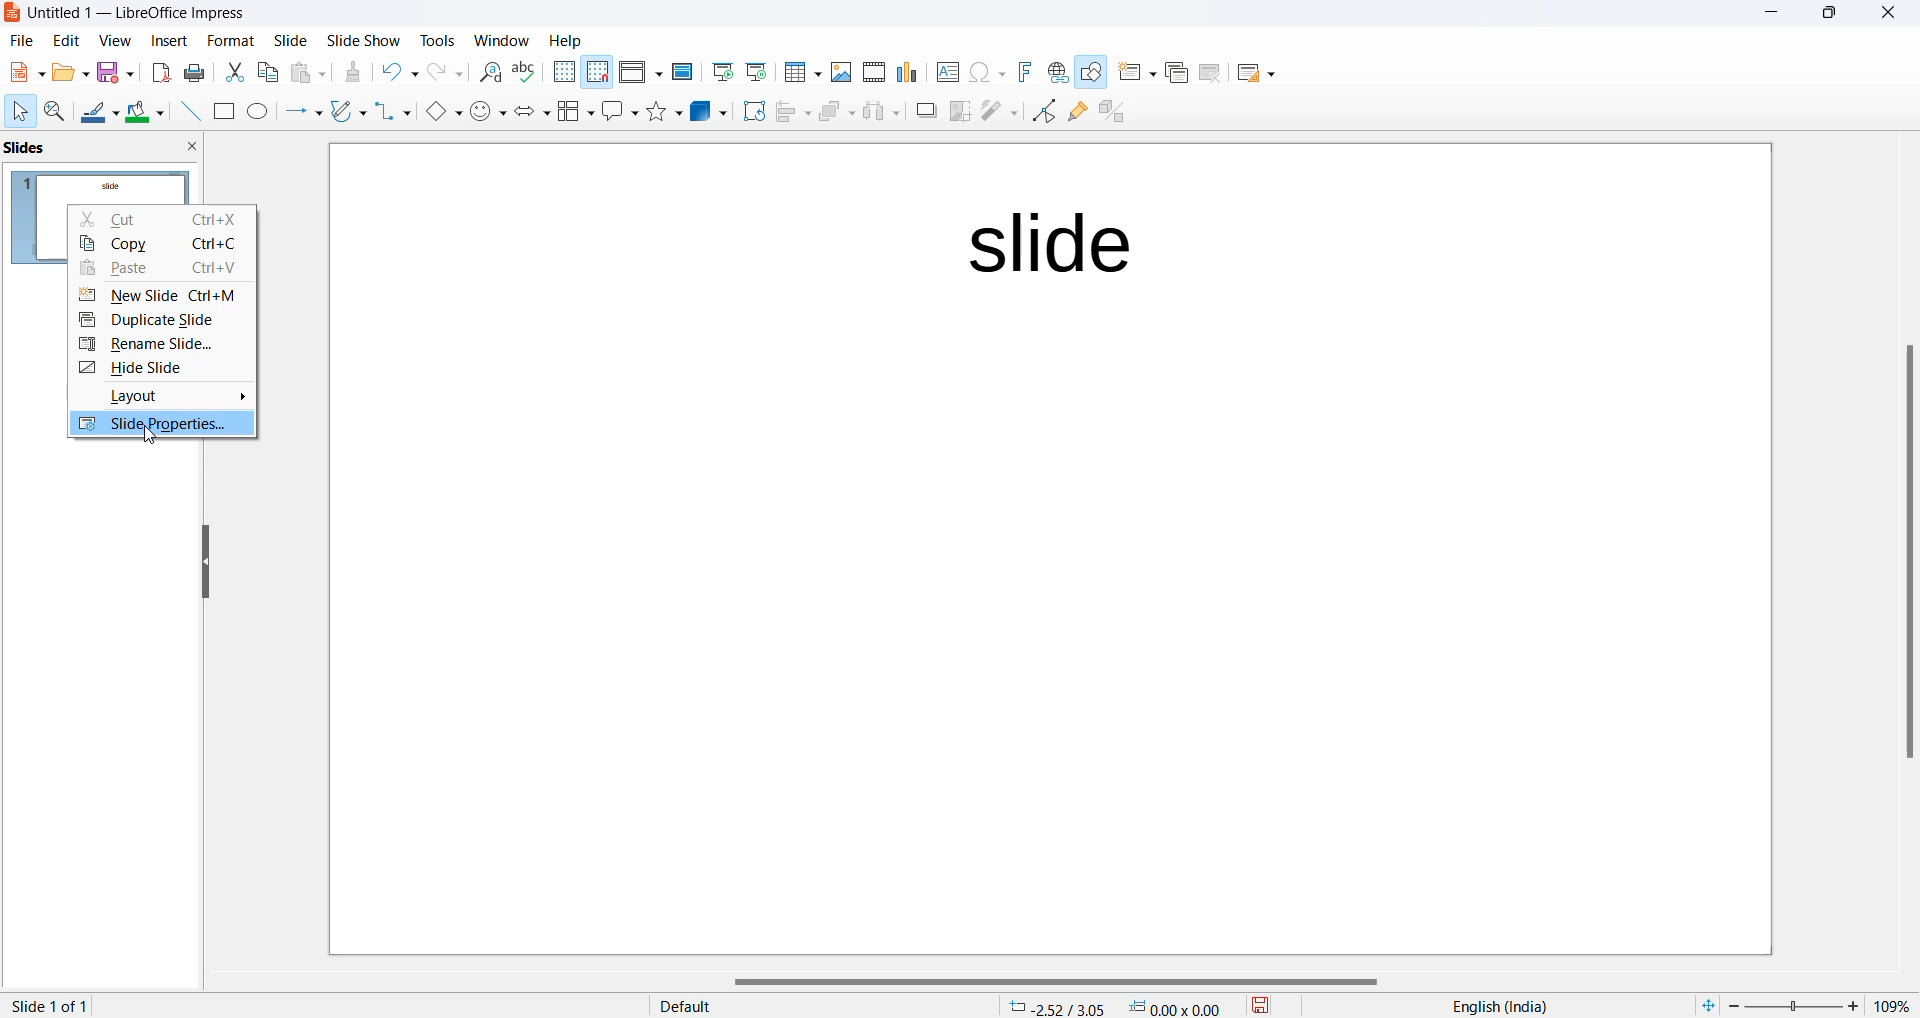 Image resolution: width=1920 pixels, height=1018 pixels. I want to click on duplicate slide input element, so click(164, 323).